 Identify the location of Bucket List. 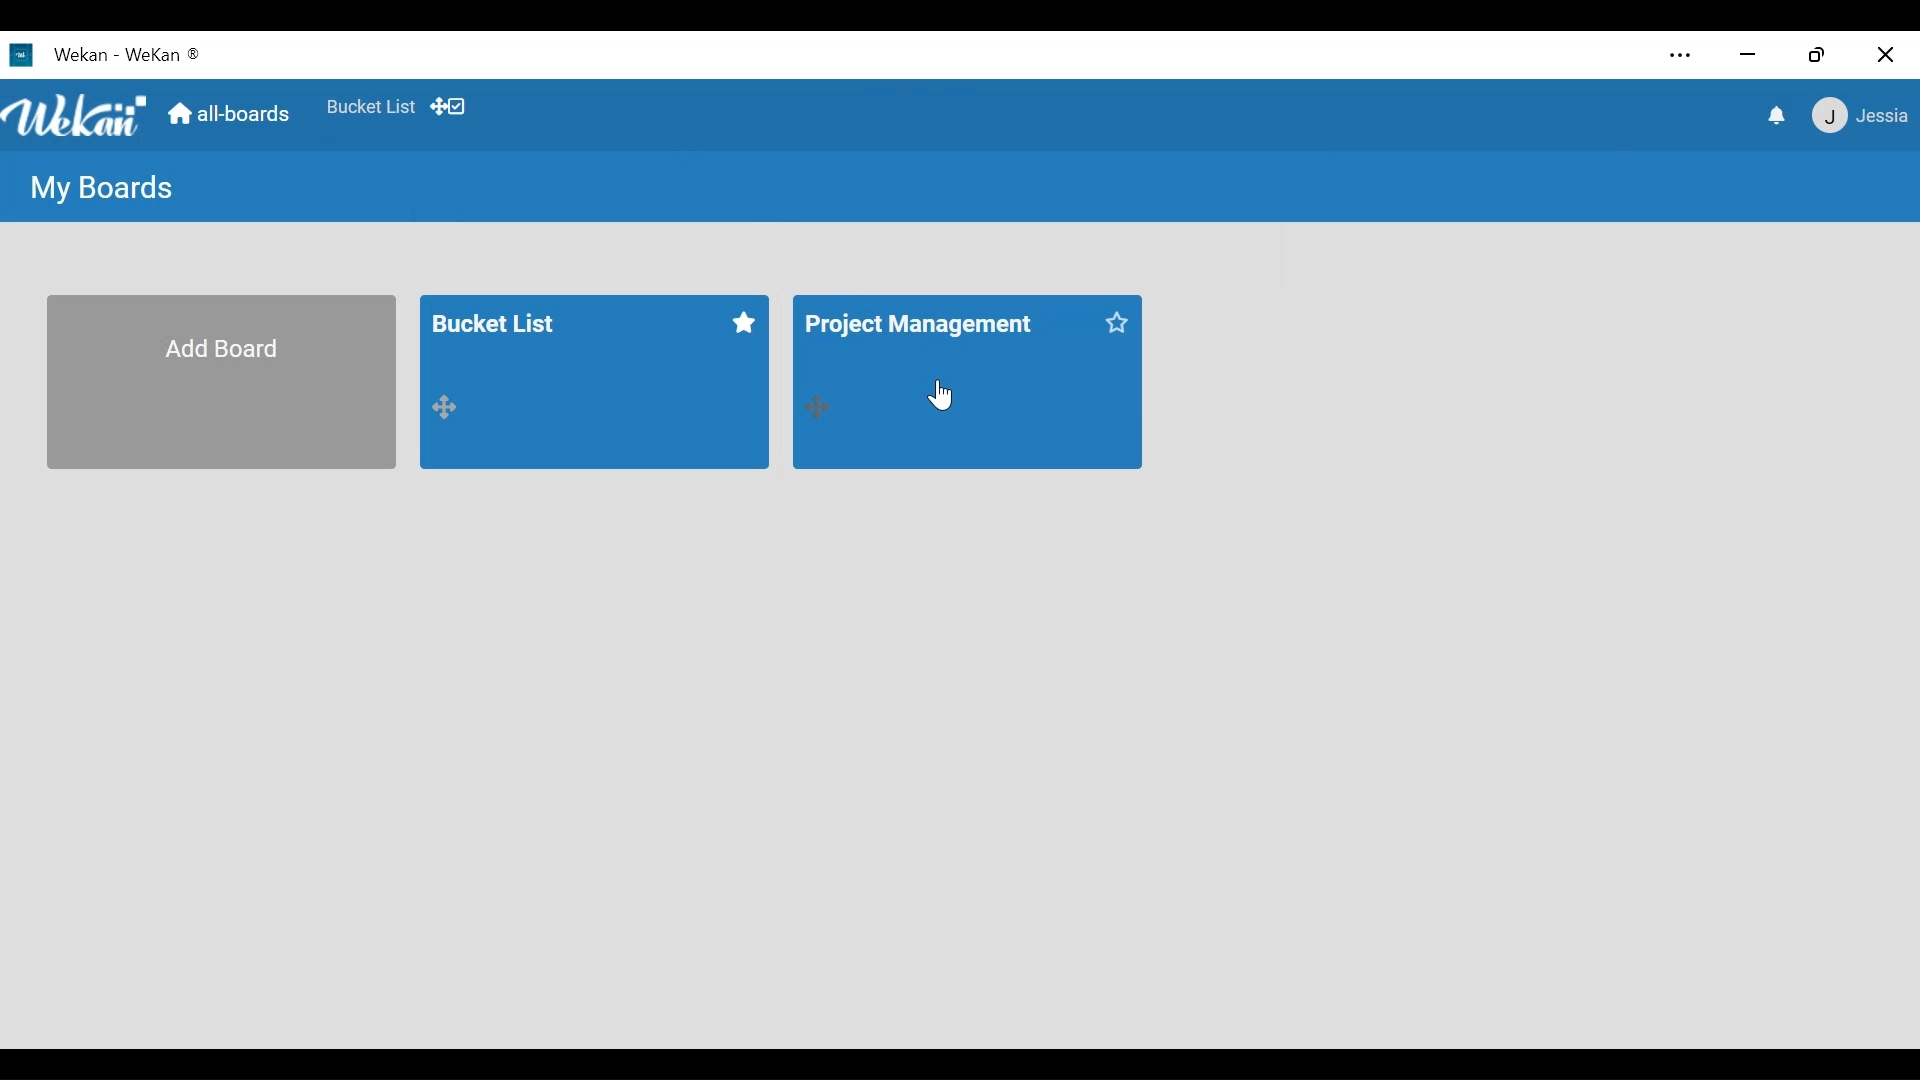
(574, 339).